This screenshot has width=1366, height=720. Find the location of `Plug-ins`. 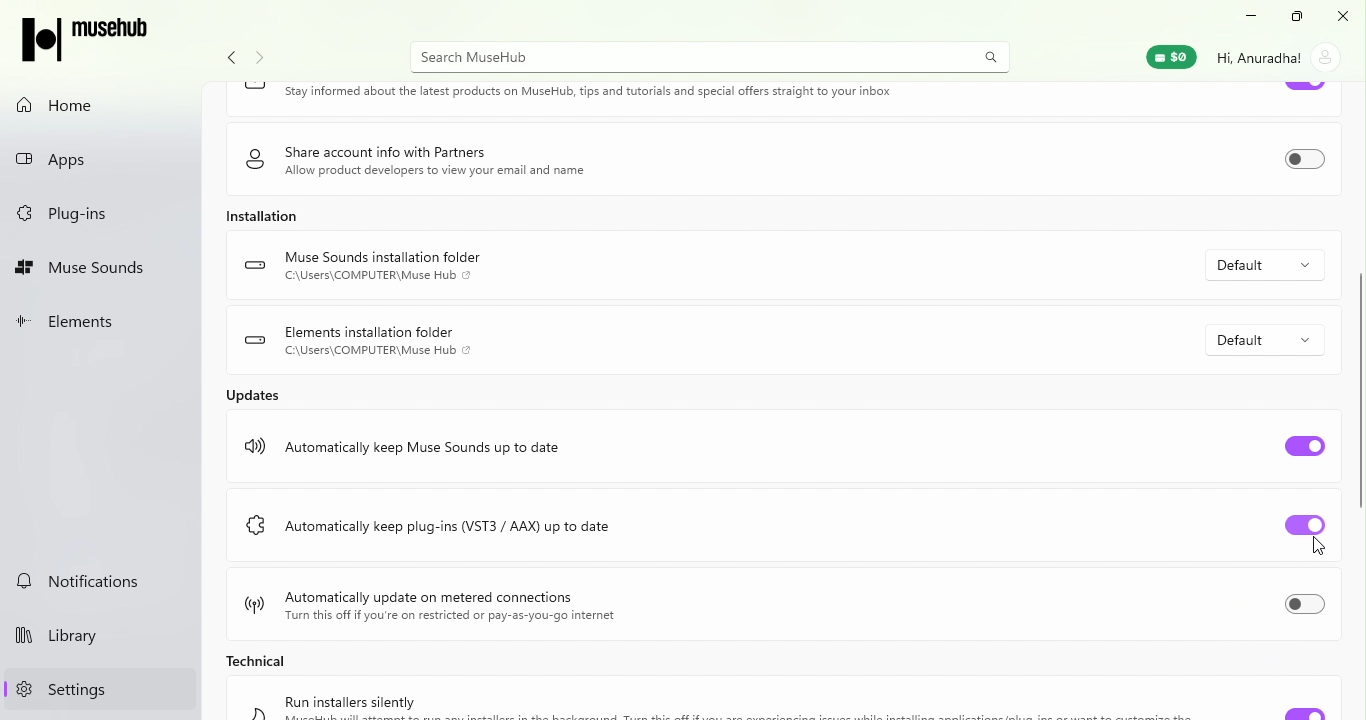

Plug-ins is located at coordinates (95, 214).